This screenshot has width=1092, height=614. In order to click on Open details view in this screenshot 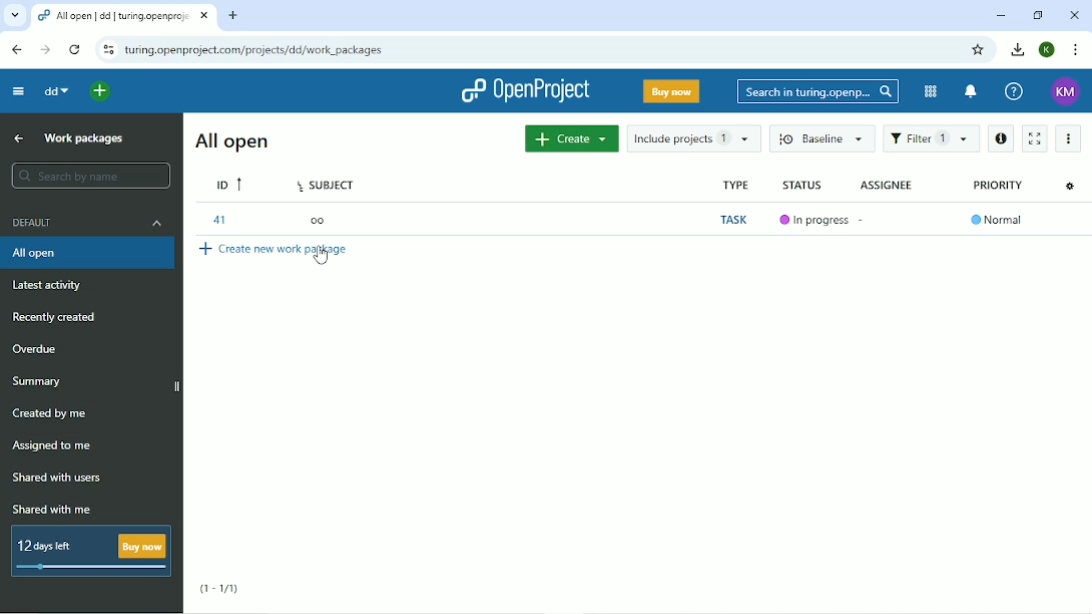, I will do `click(1001, 138)`.